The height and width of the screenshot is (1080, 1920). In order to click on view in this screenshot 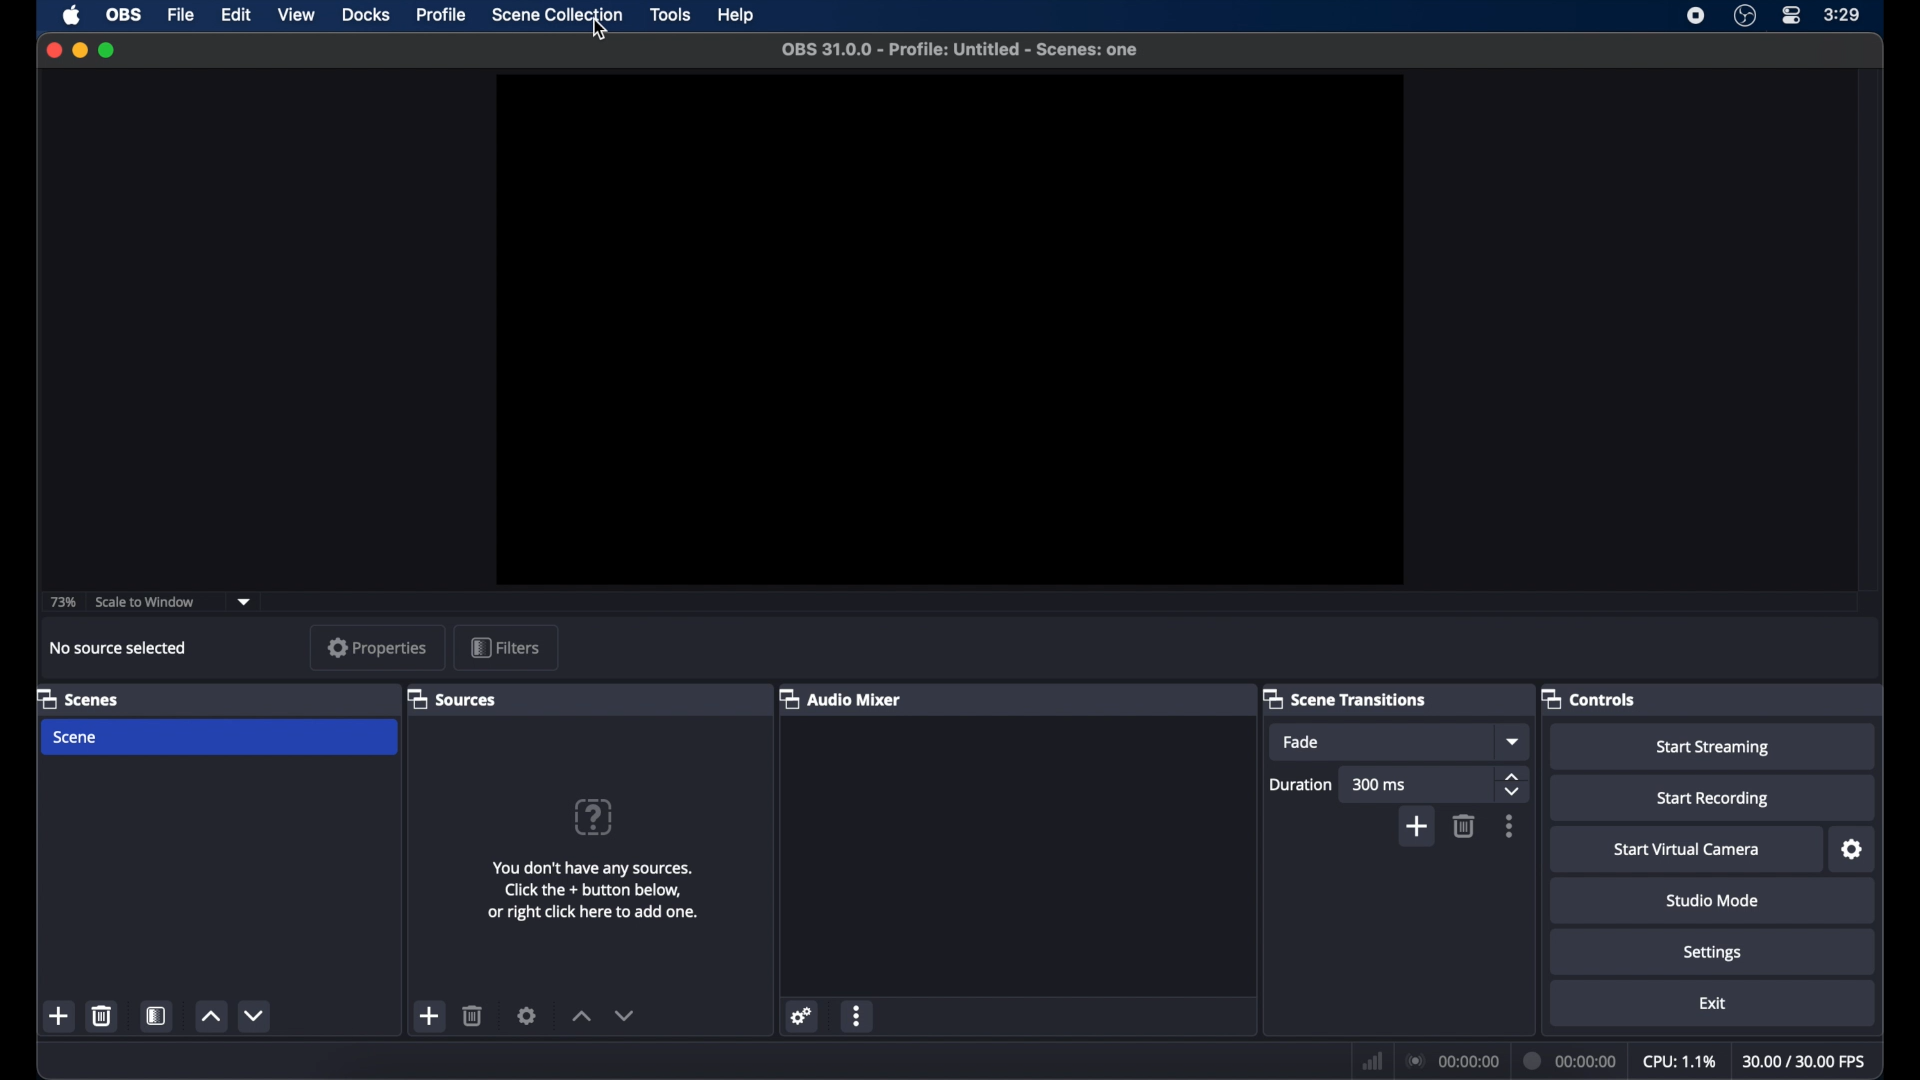, I will do `click(296, 14)`.